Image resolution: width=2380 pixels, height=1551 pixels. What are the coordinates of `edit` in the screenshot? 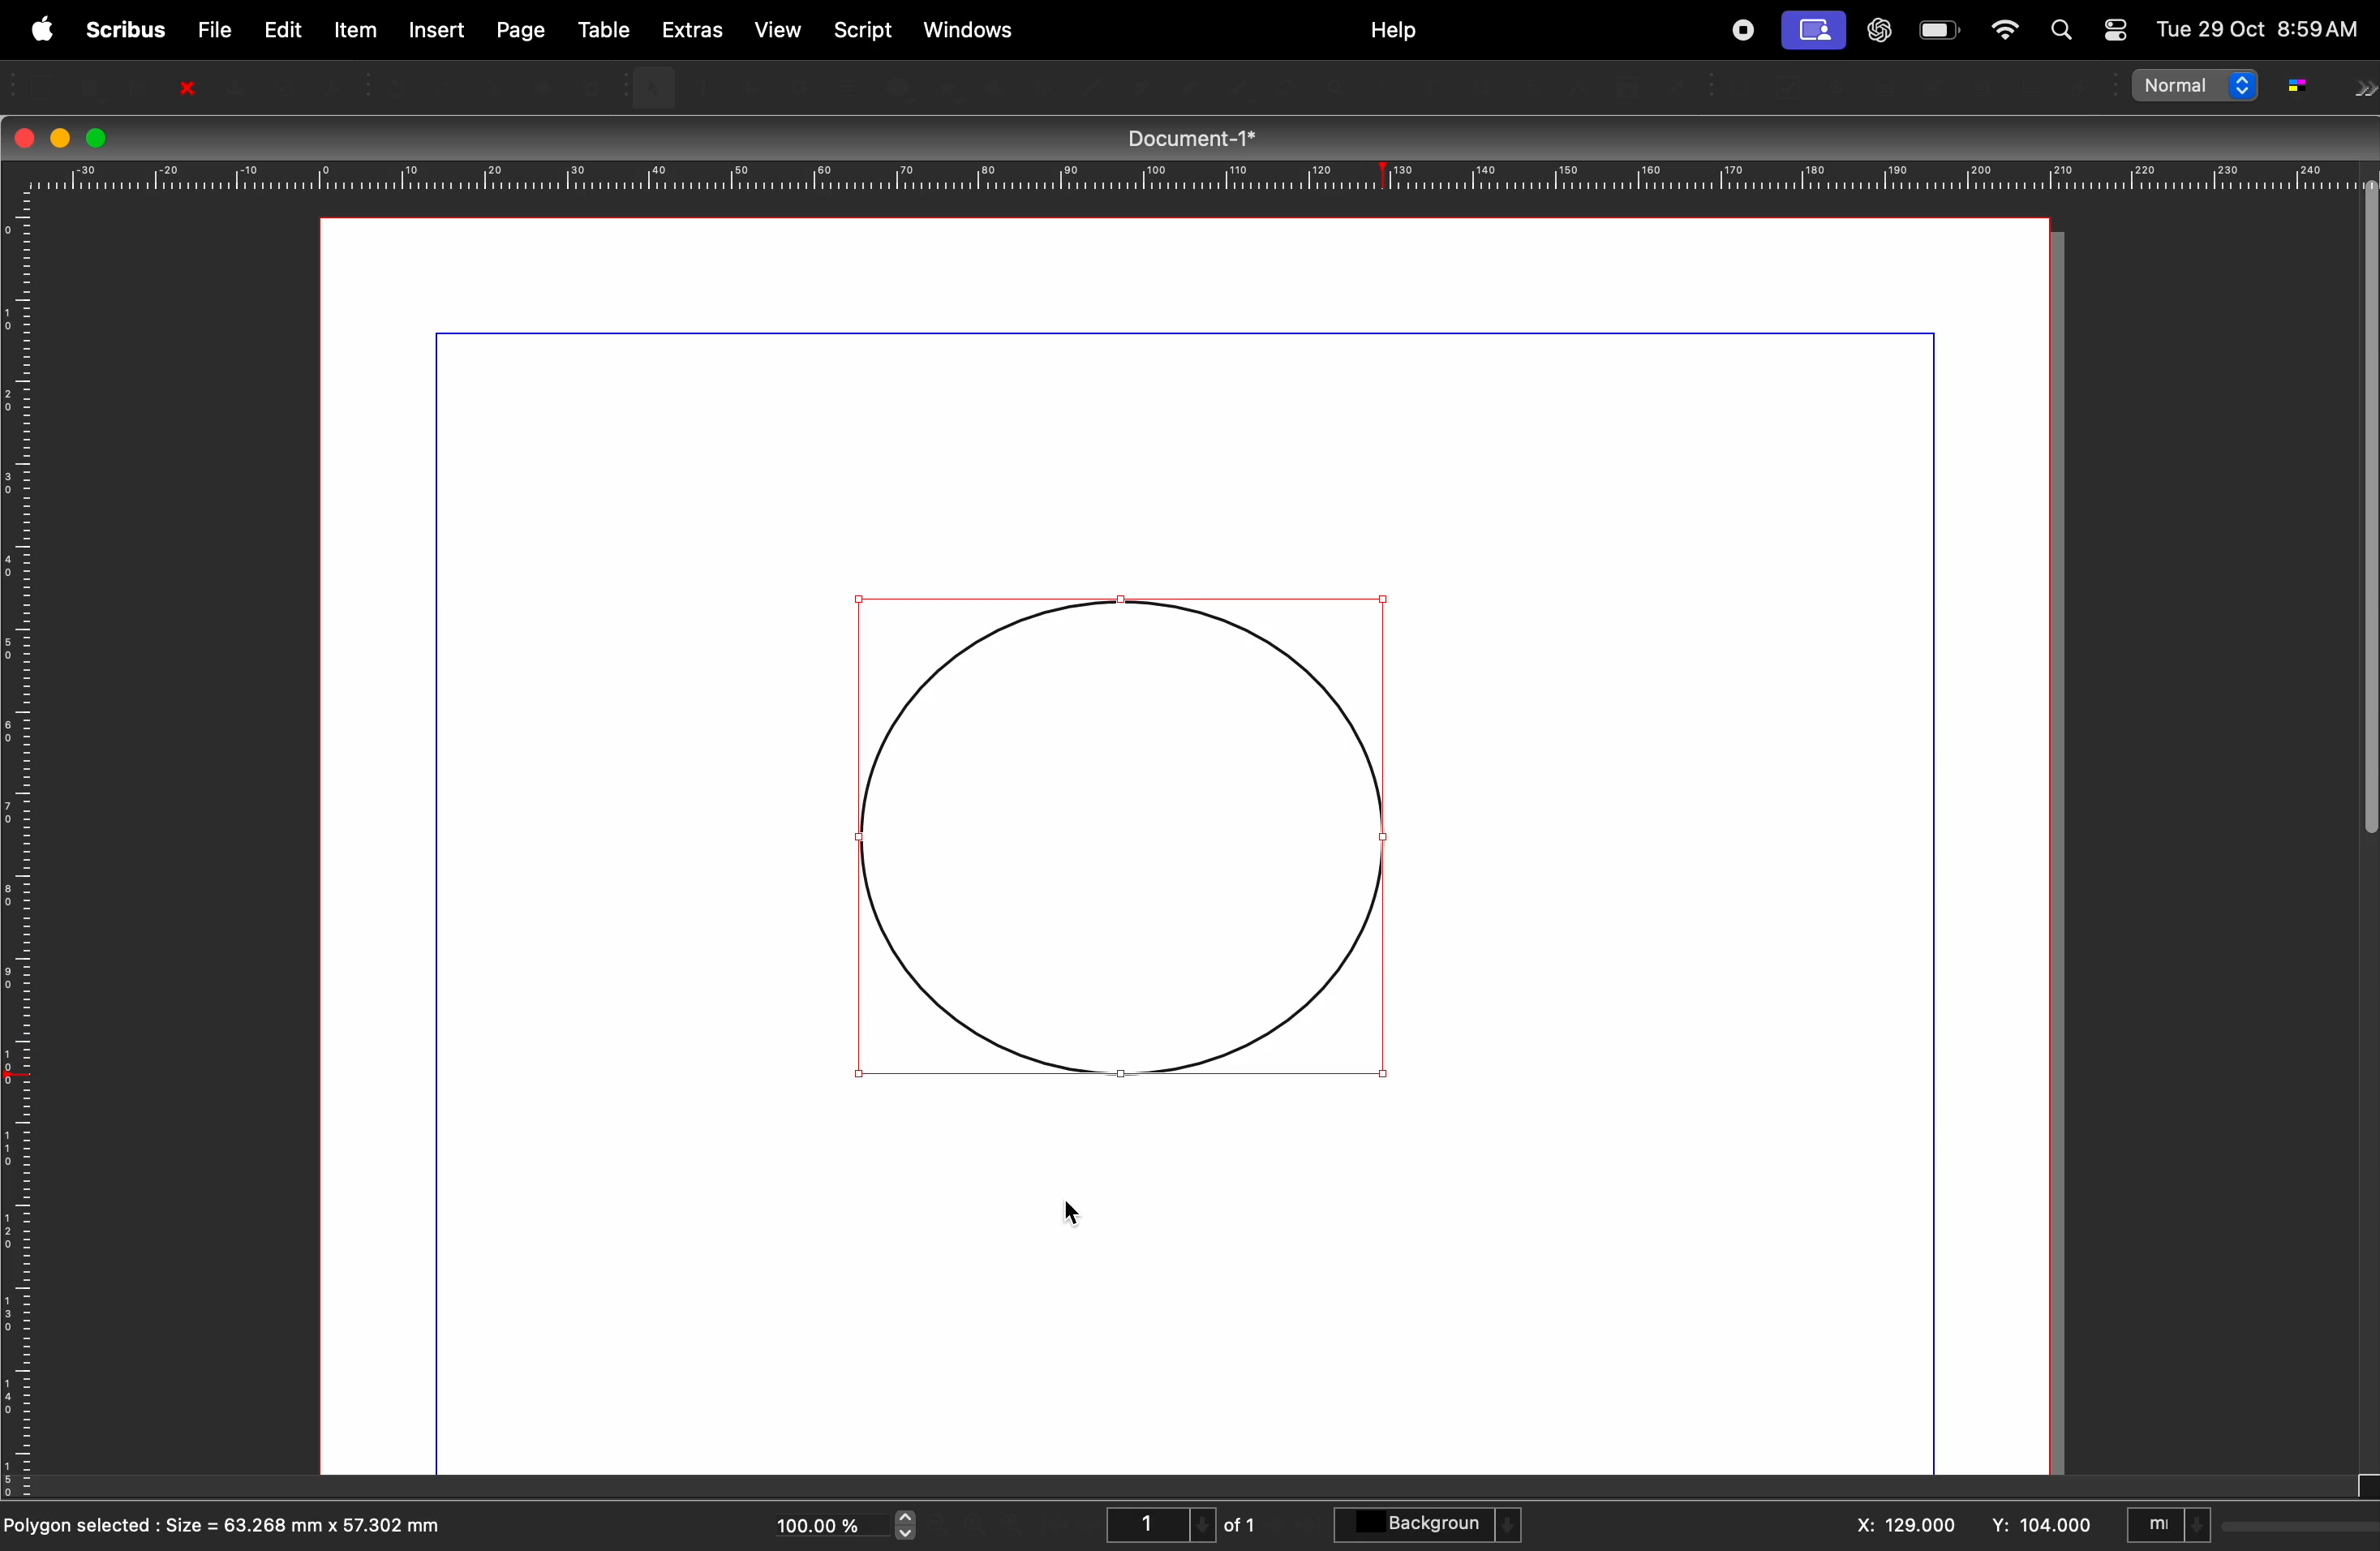 It's located at (283, 28).